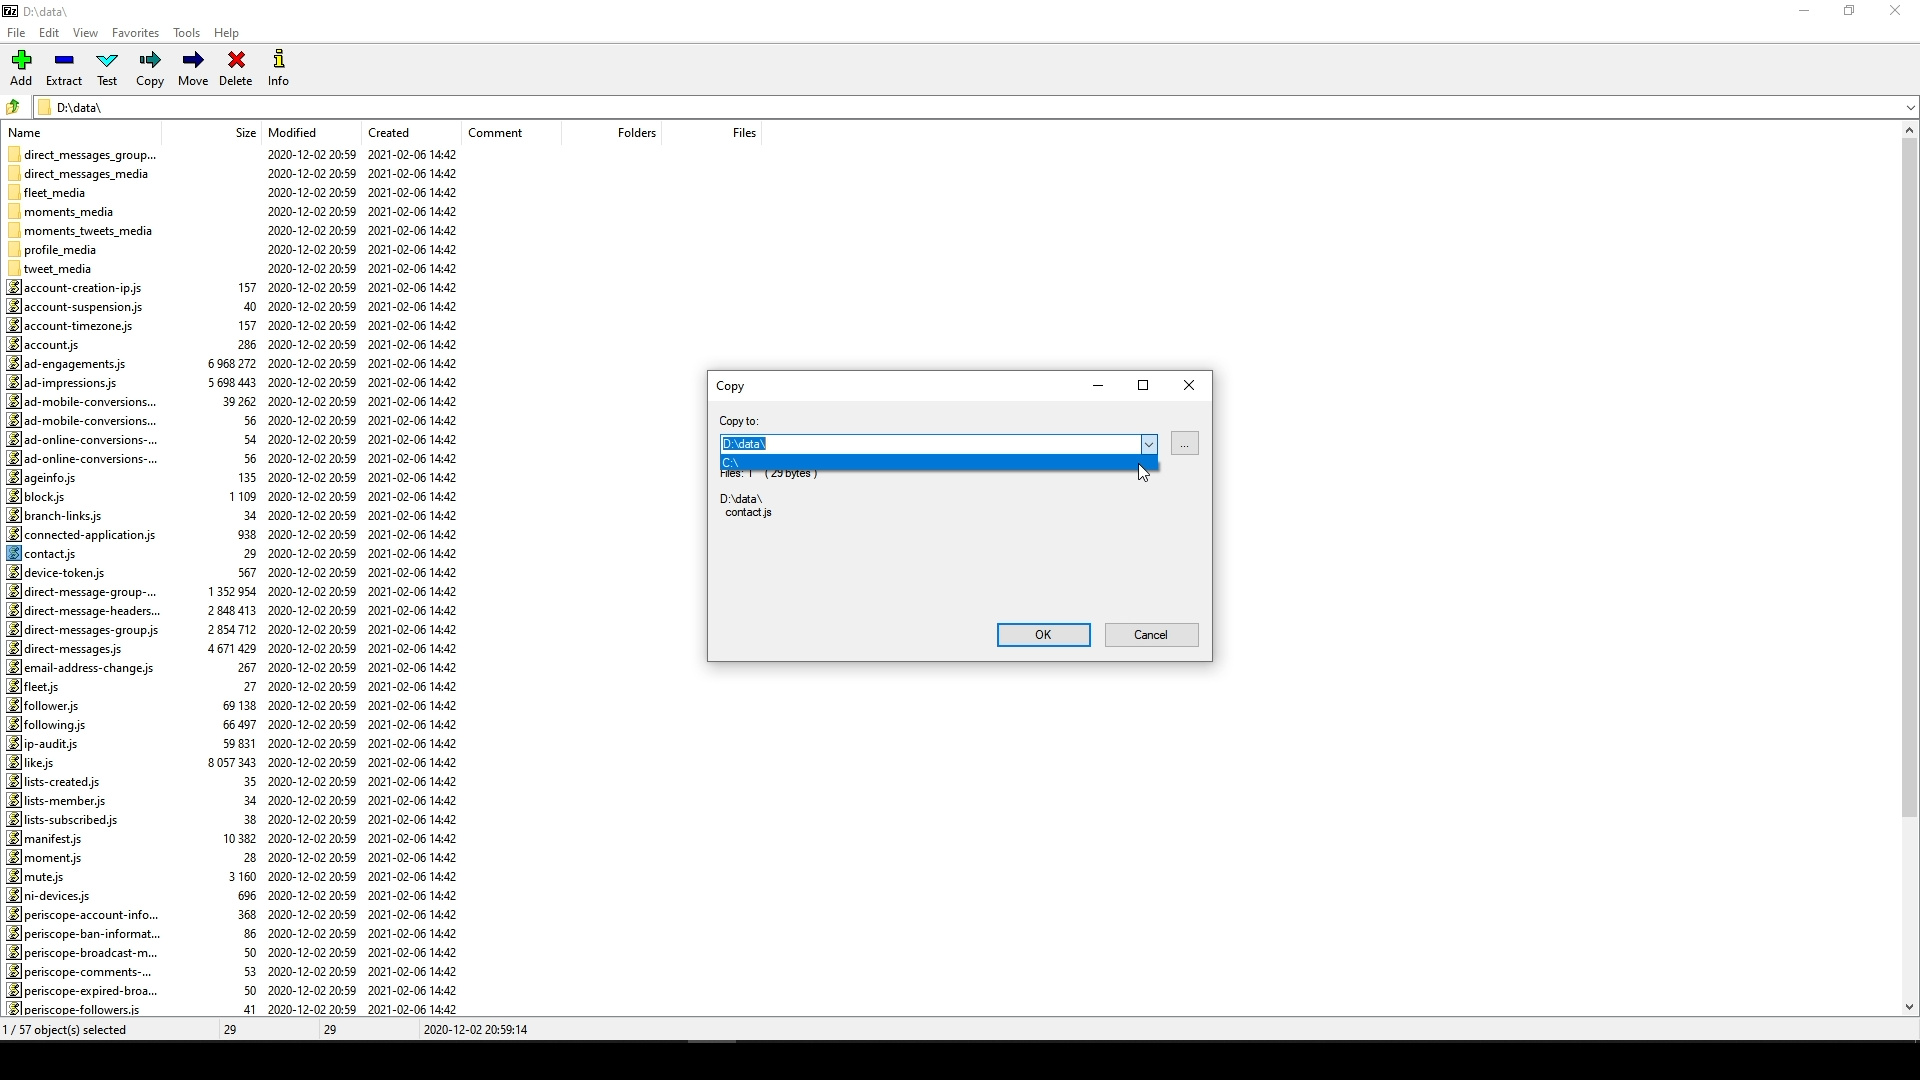 The width and height of the screenshot is (1920, 1080). Describe the element at coordinates (49, 553) in the screenshot. I see `contacts.js` at that location.